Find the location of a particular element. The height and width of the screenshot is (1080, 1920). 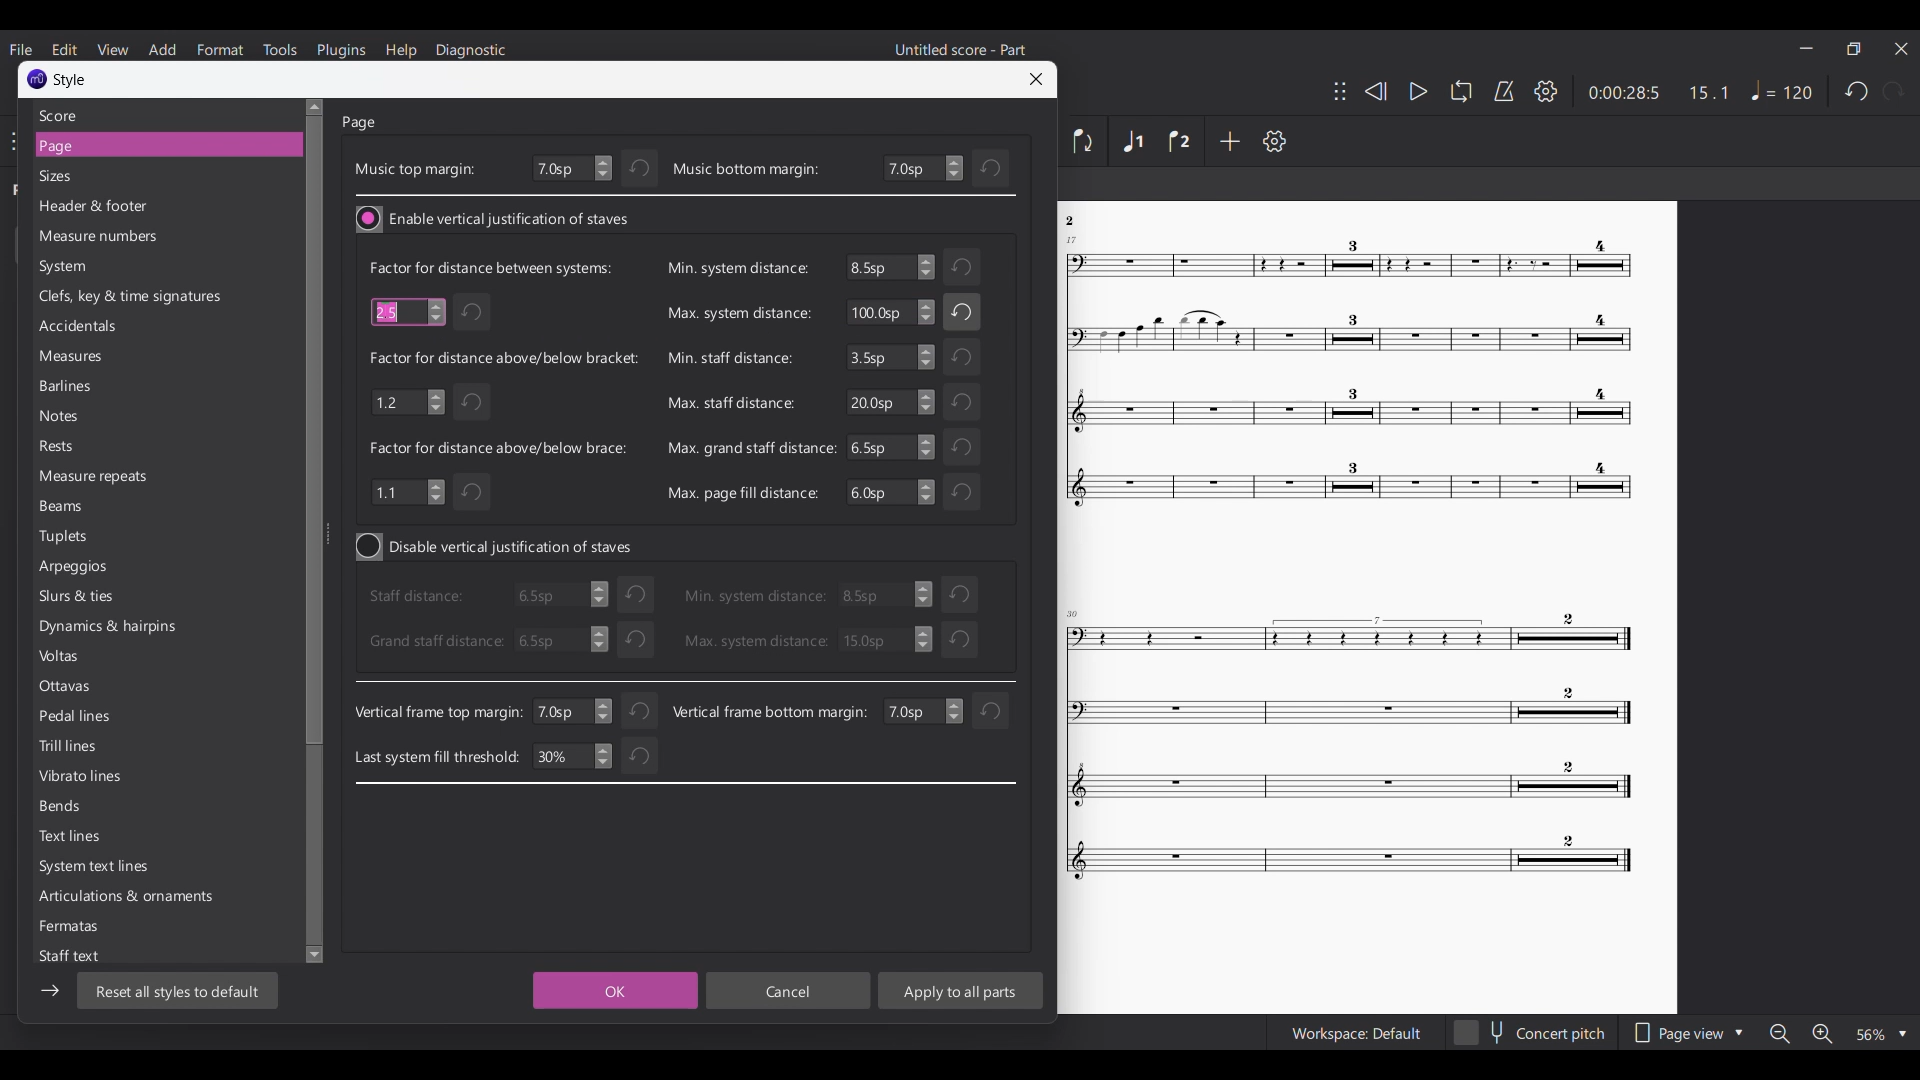

Bends is located at coordinates (105, 809).